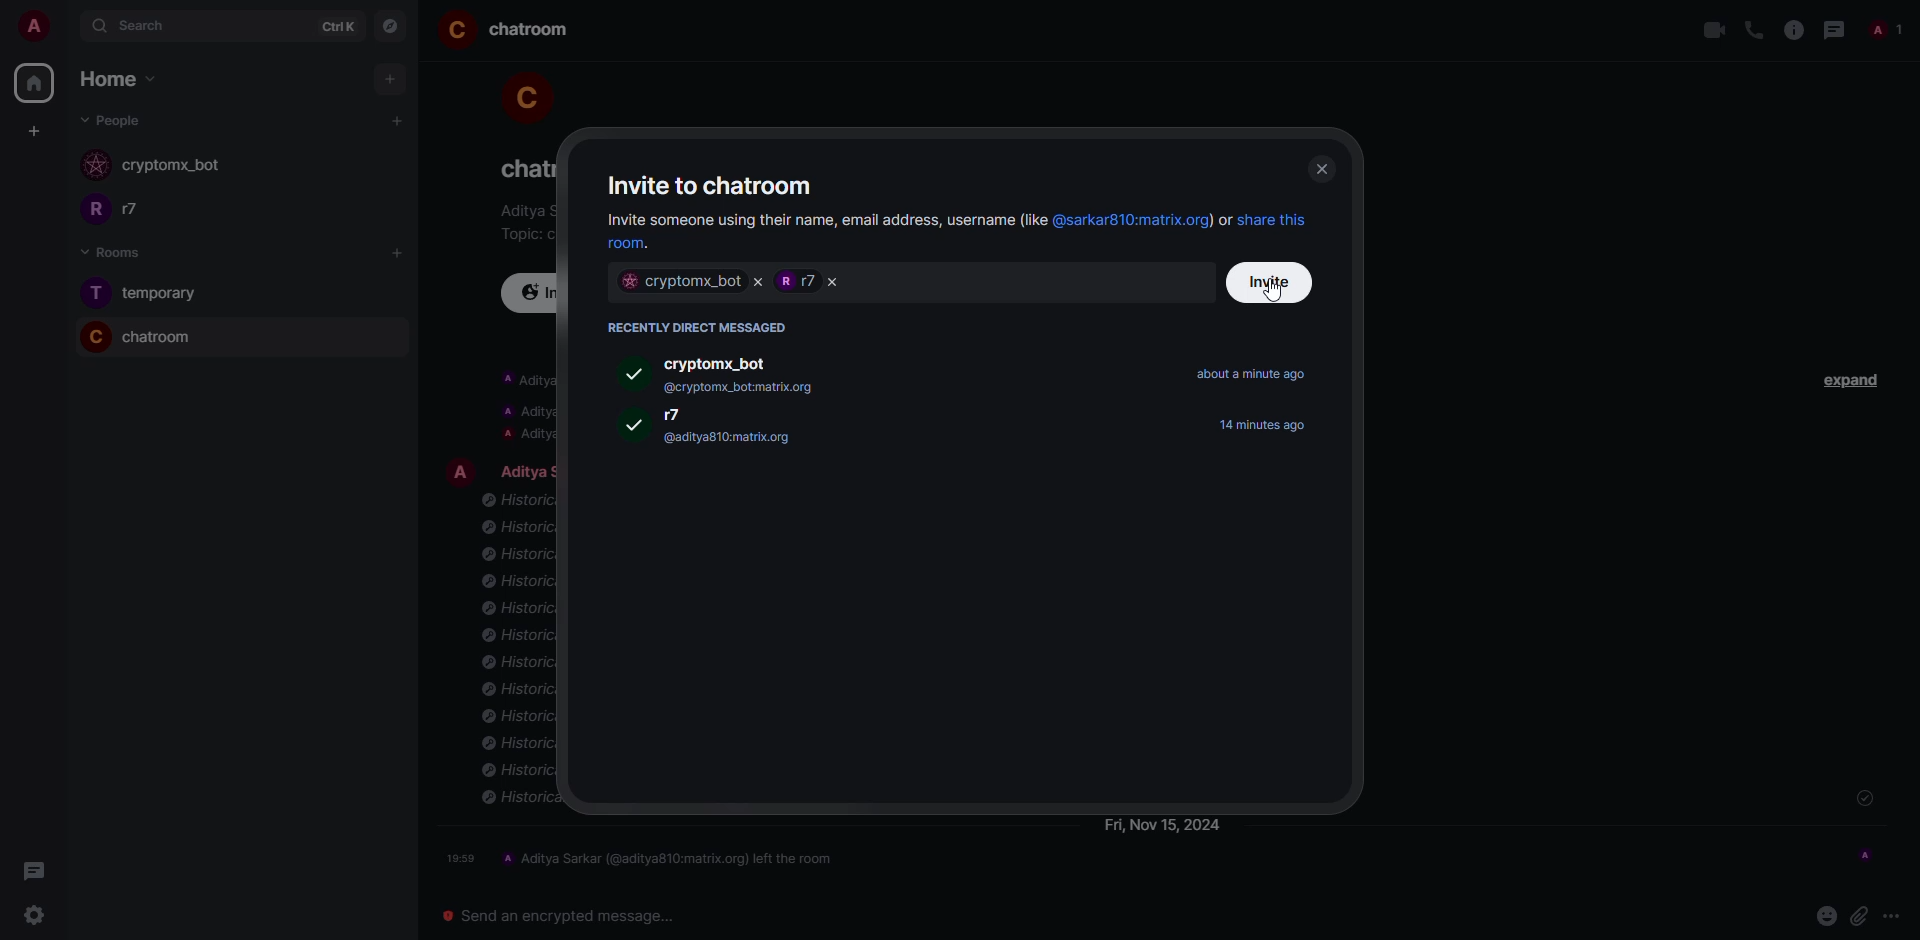  Describe the element at coordinates (524, 233) in the screenshot. I see `topic chat` at that location.